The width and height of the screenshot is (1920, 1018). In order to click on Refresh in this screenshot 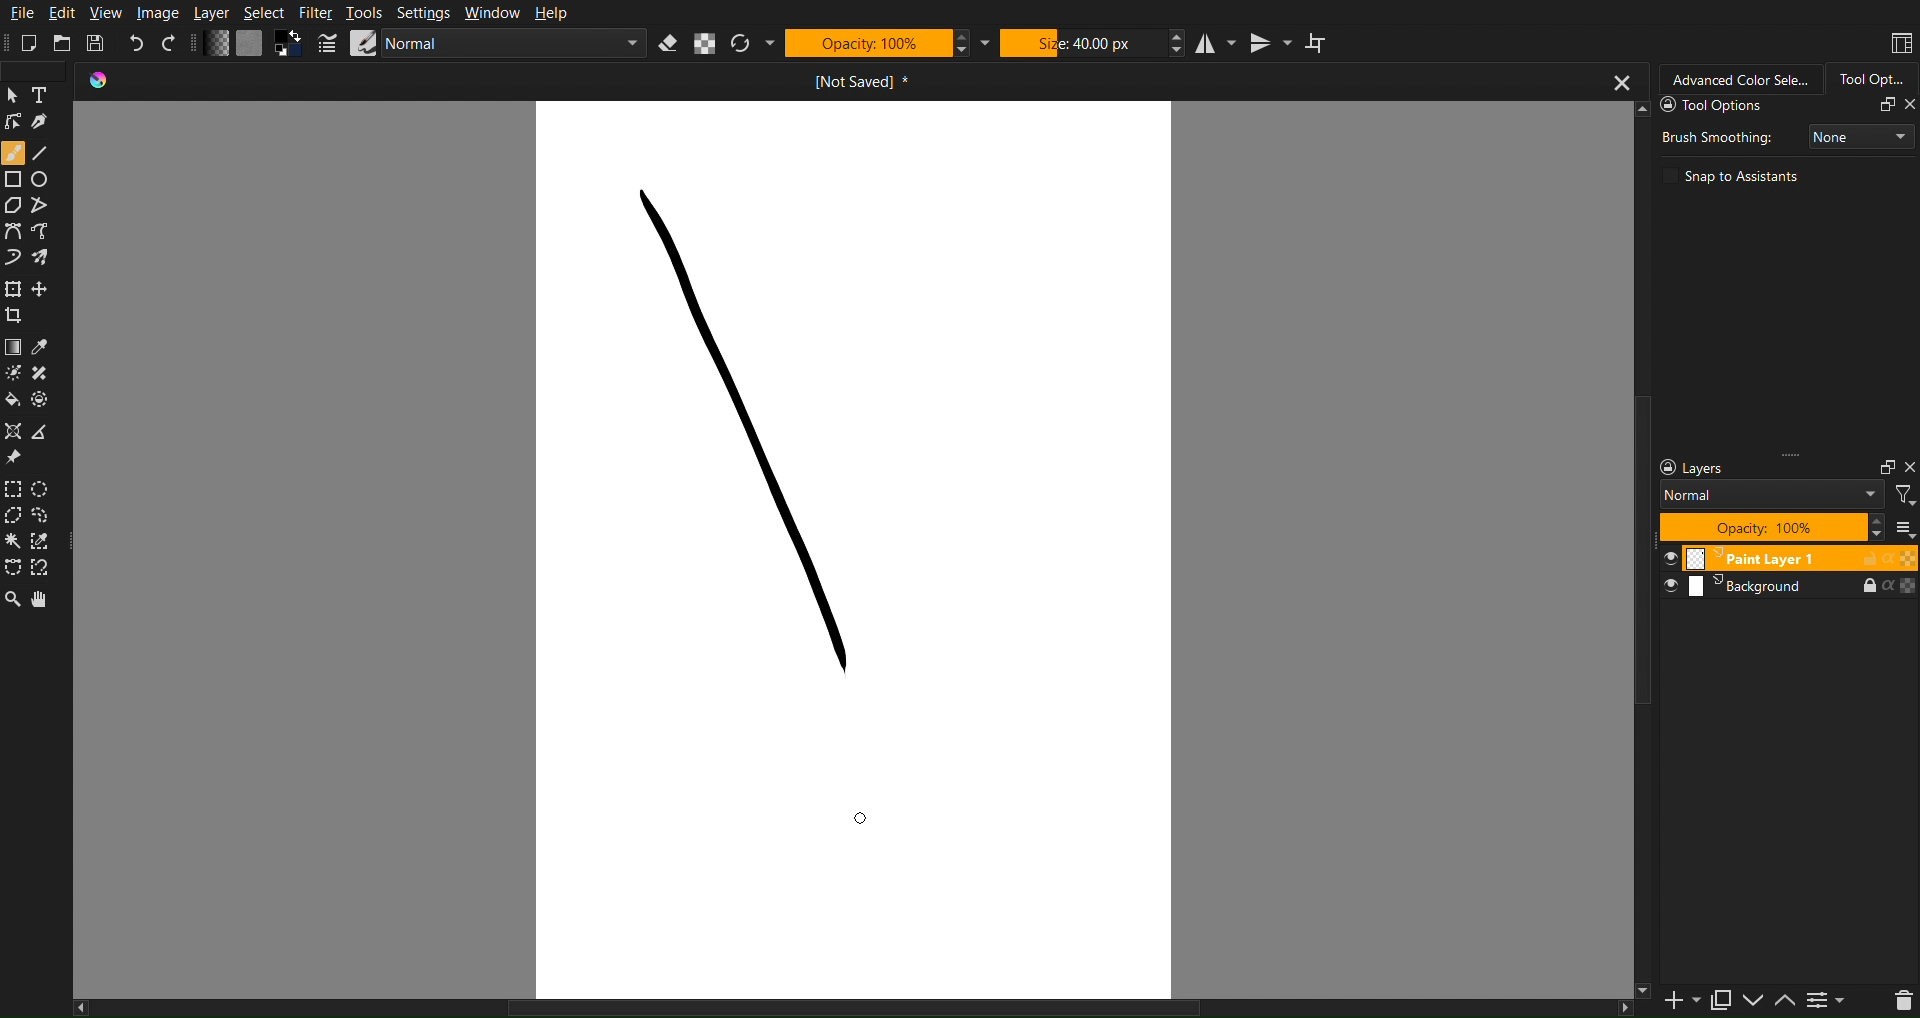, I will do `click(740, 43)`.